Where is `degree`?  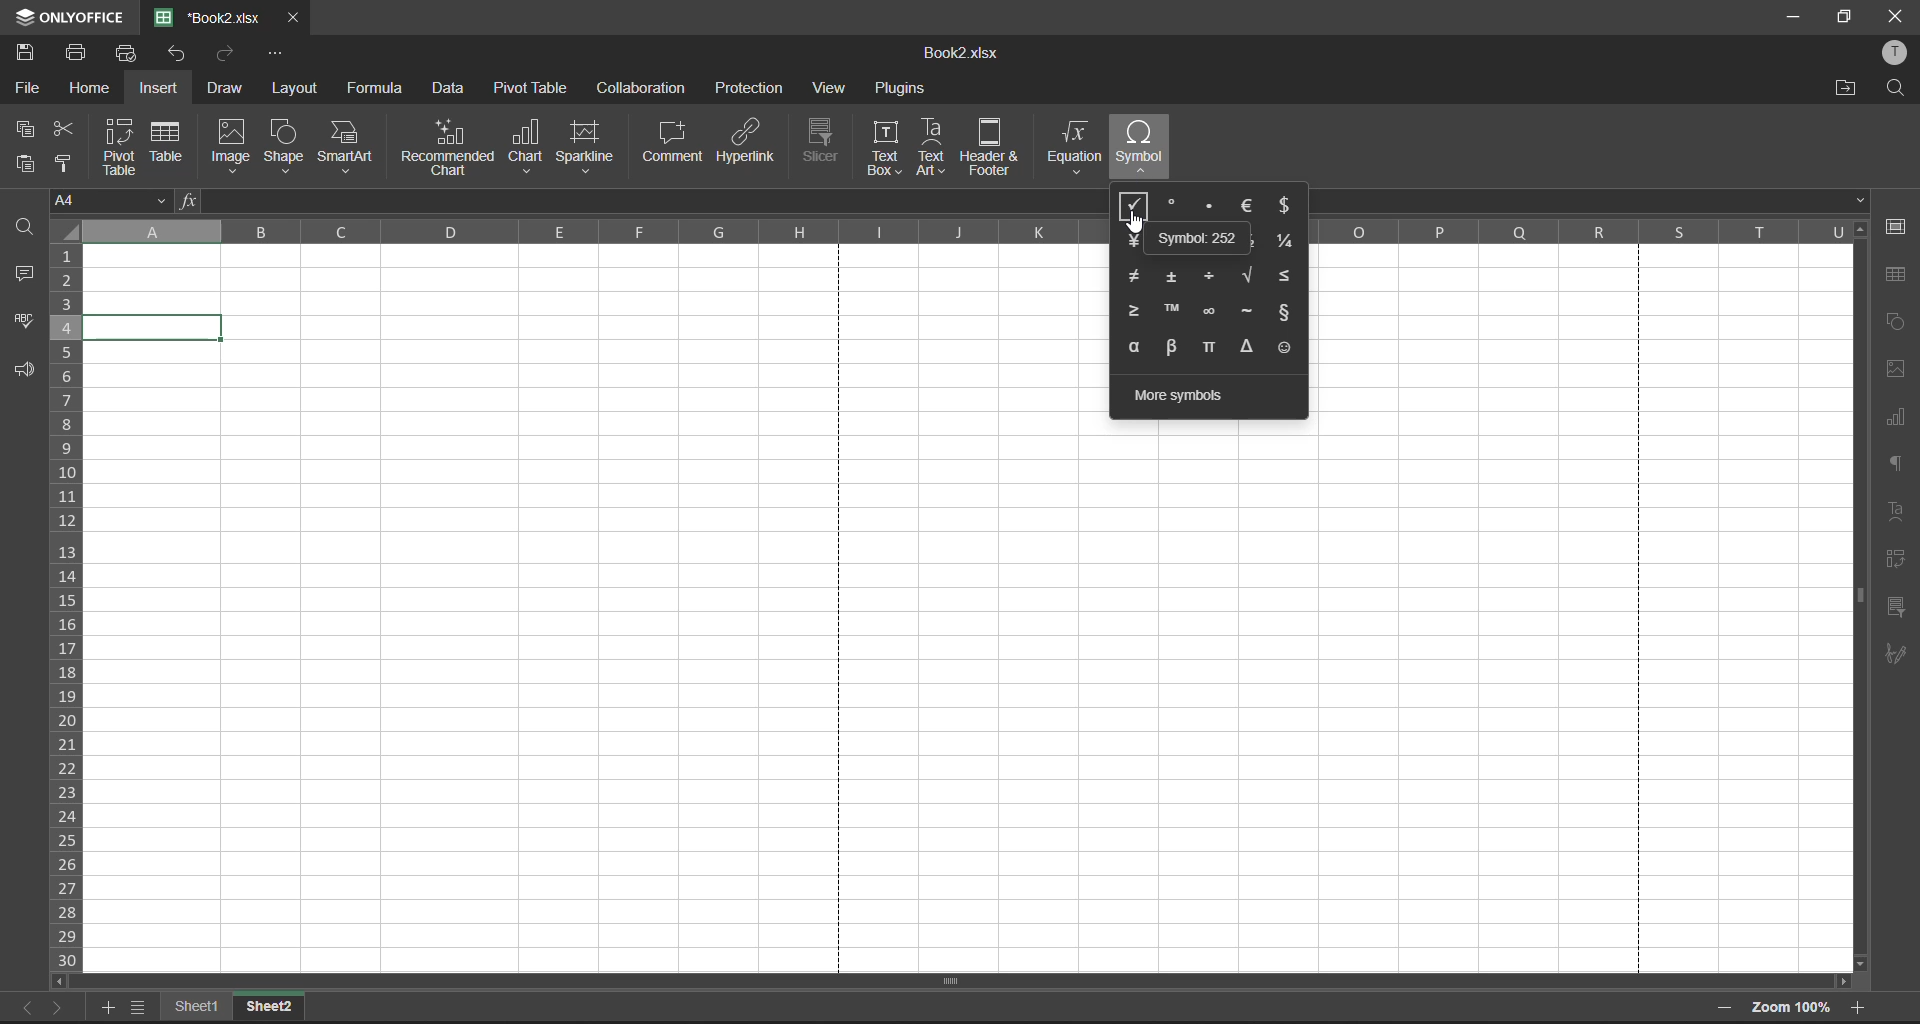 degree is located at coordinates (1174, 204).